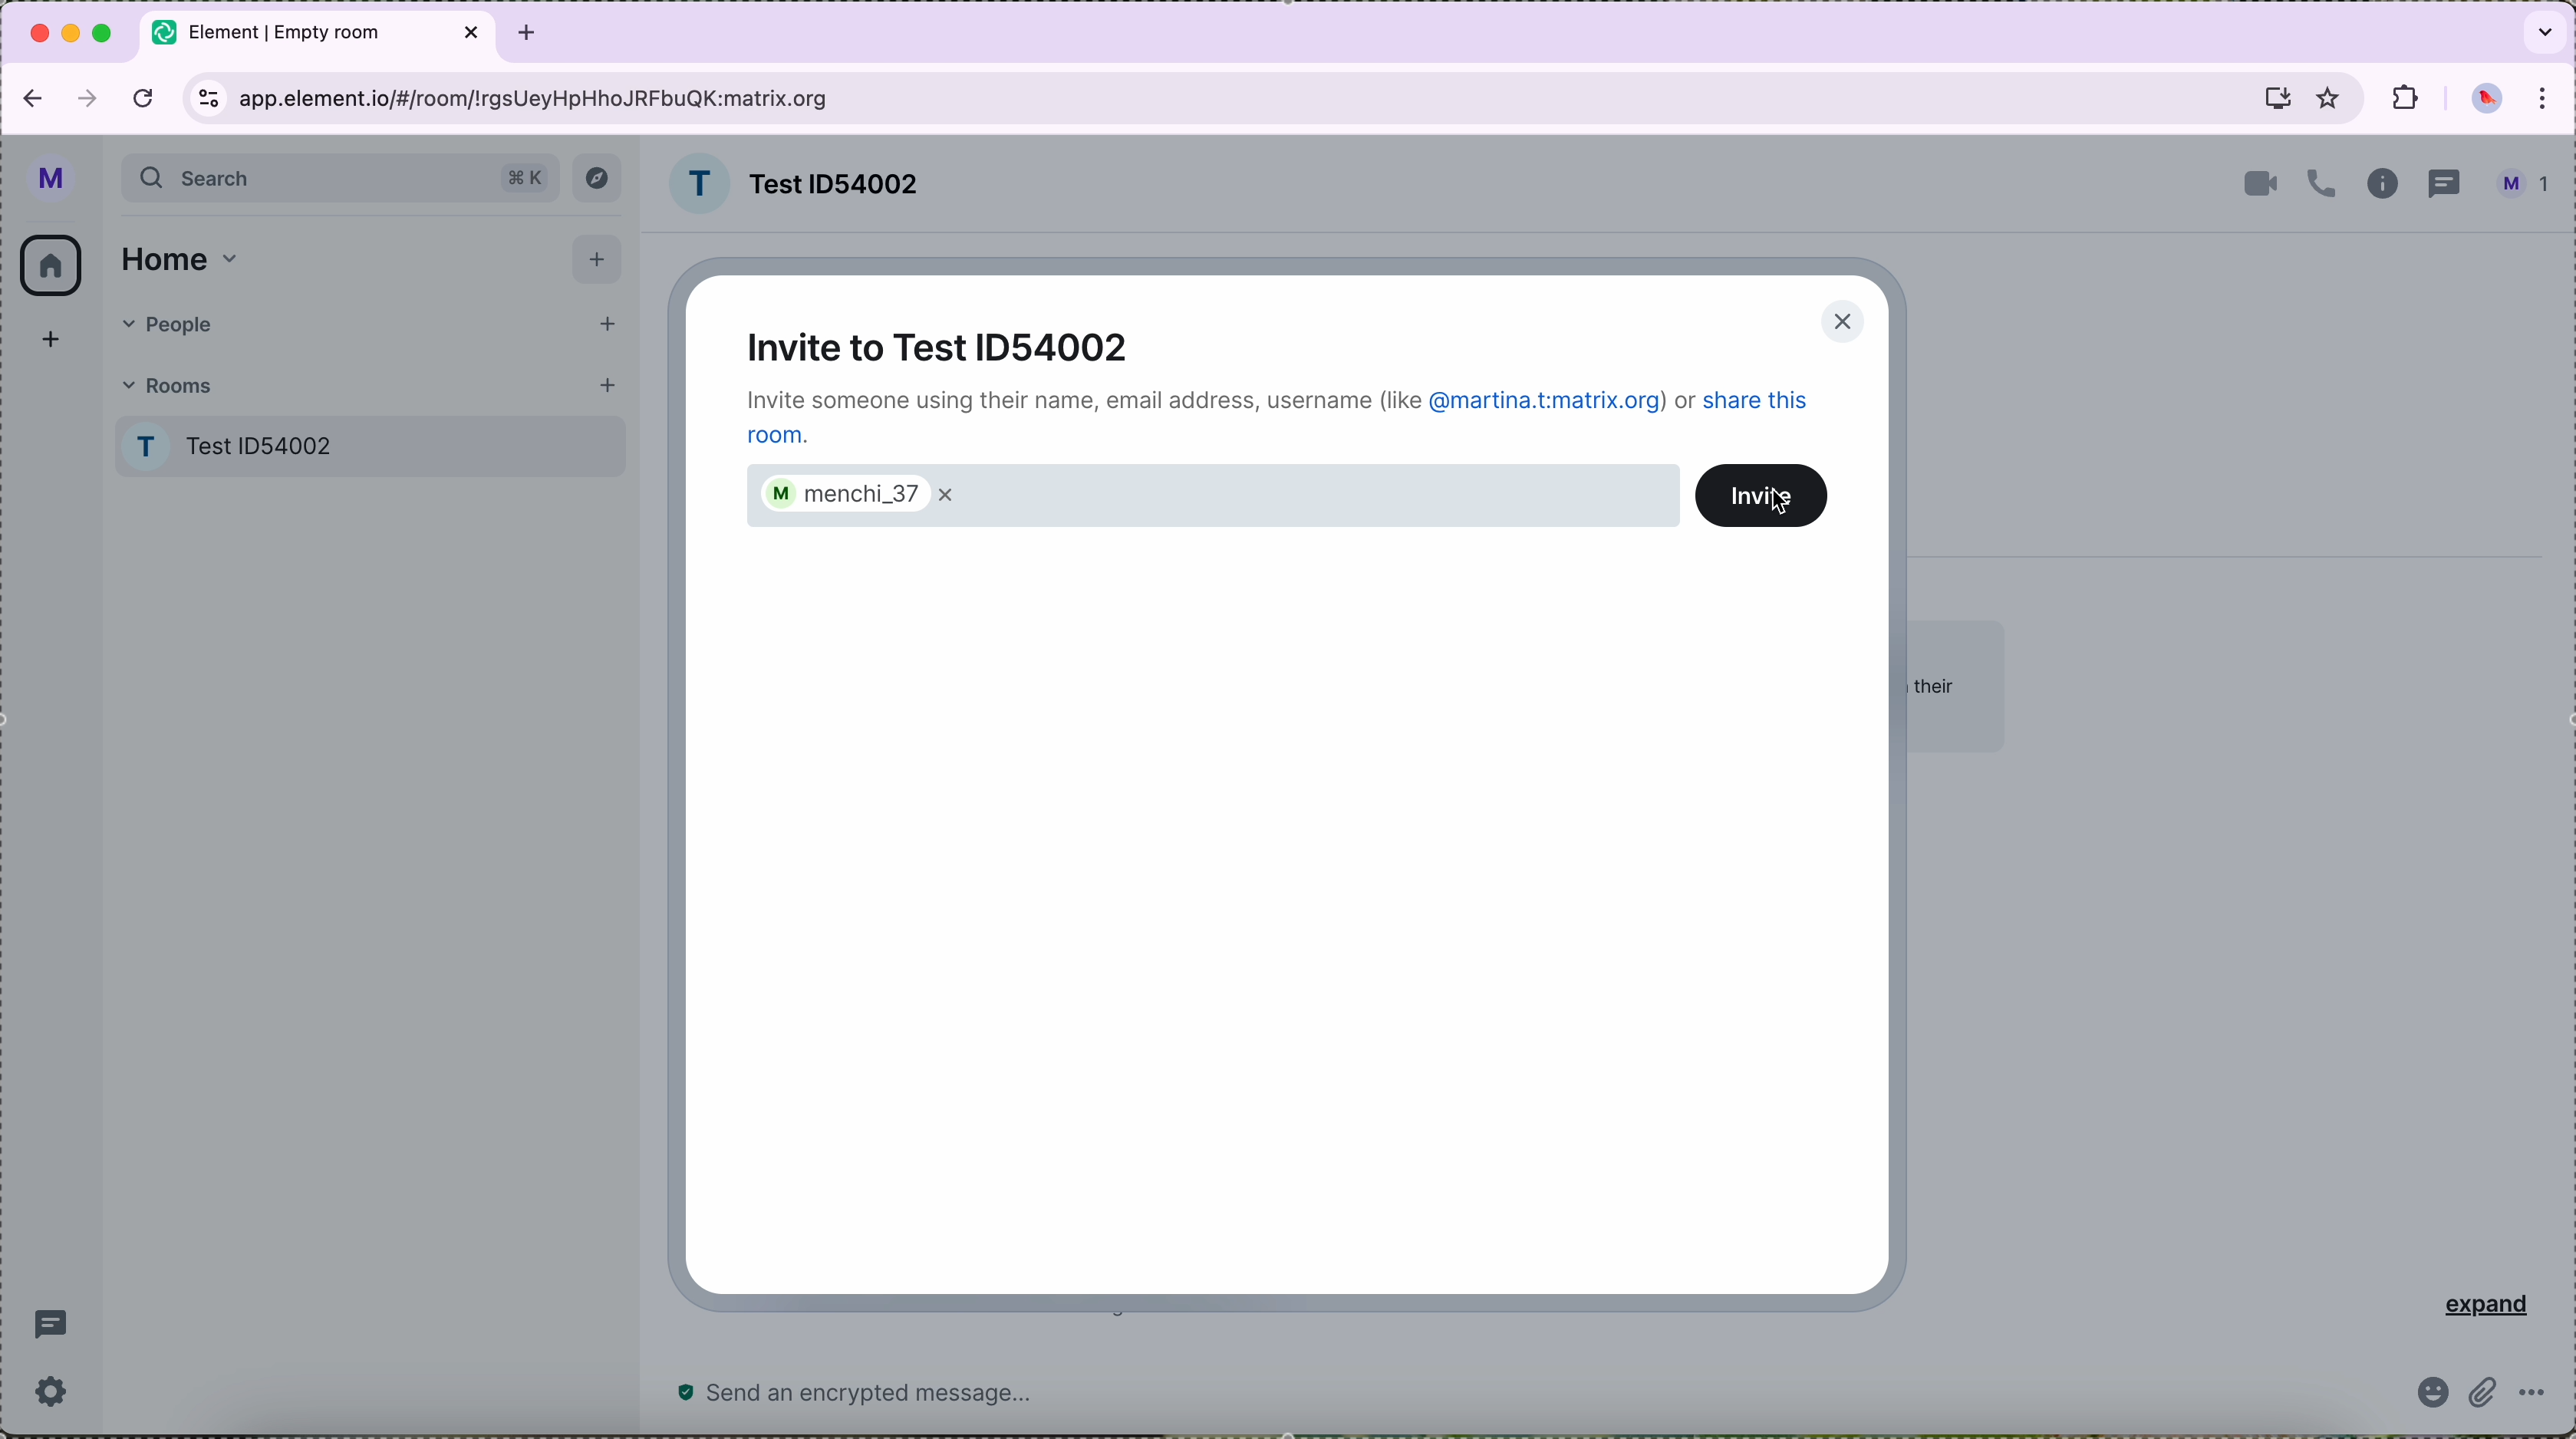  I want to click on minimize, so click(75, 33).